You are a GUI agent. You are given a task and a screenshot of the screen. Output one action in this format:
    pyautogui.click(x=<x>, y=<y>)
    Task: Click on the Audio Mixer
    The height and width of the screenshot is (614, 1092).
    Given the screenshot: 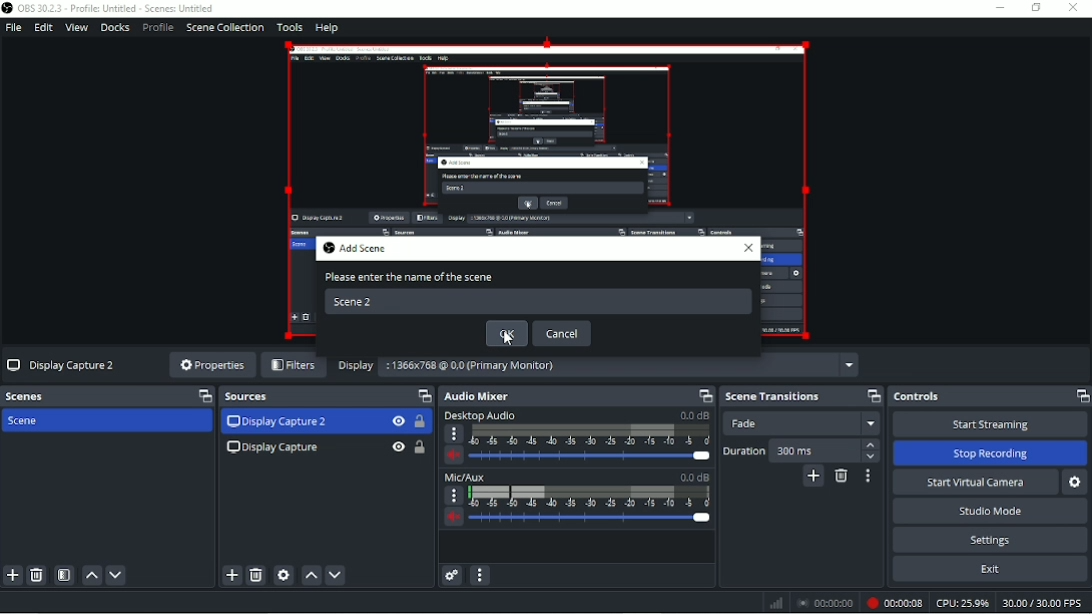 What is the action you would take?
    pyautogui.click(x=478, y=397)
    